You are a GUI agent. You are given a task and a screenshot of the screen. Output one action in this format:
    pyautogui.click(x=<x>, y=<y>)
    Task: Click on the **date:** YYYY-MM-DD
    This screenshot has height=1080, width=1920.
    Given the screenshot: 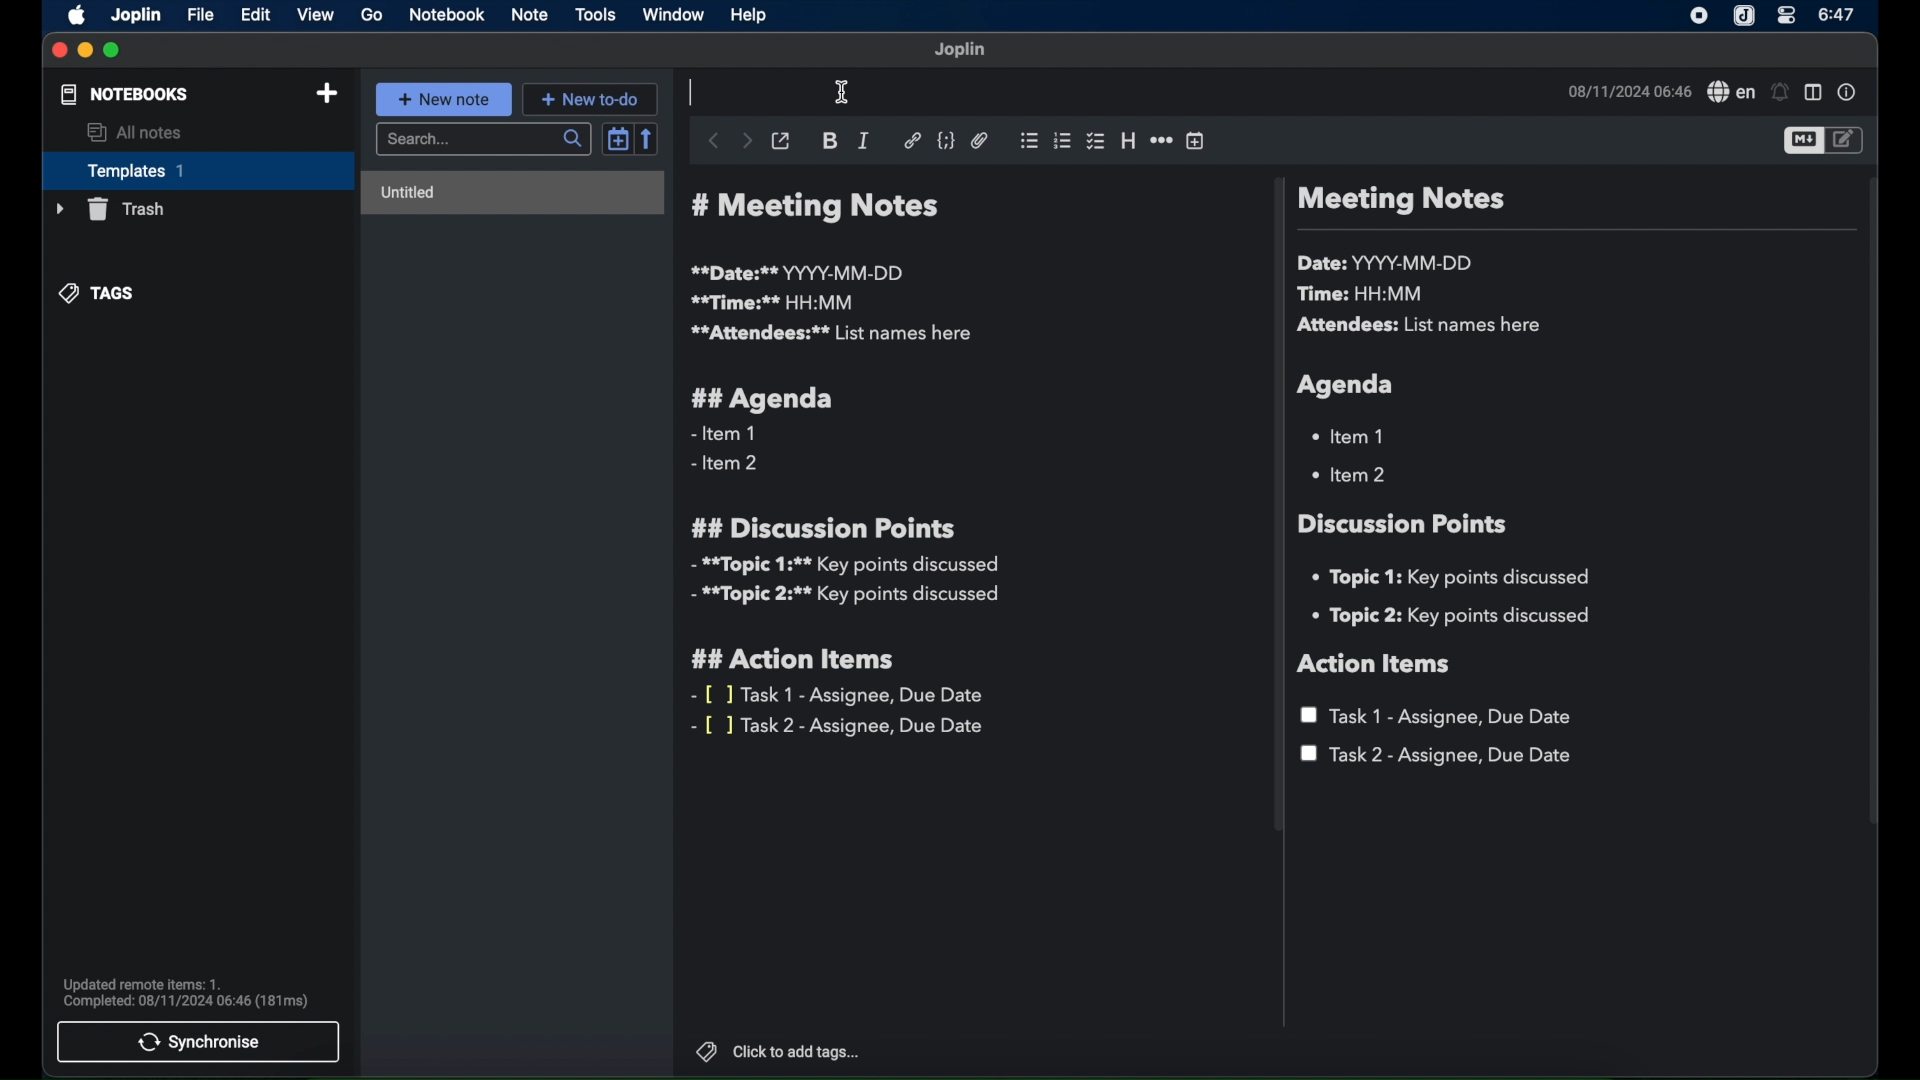 What is the action you would take?
    pyautogui.click(x=800, y=272)
    